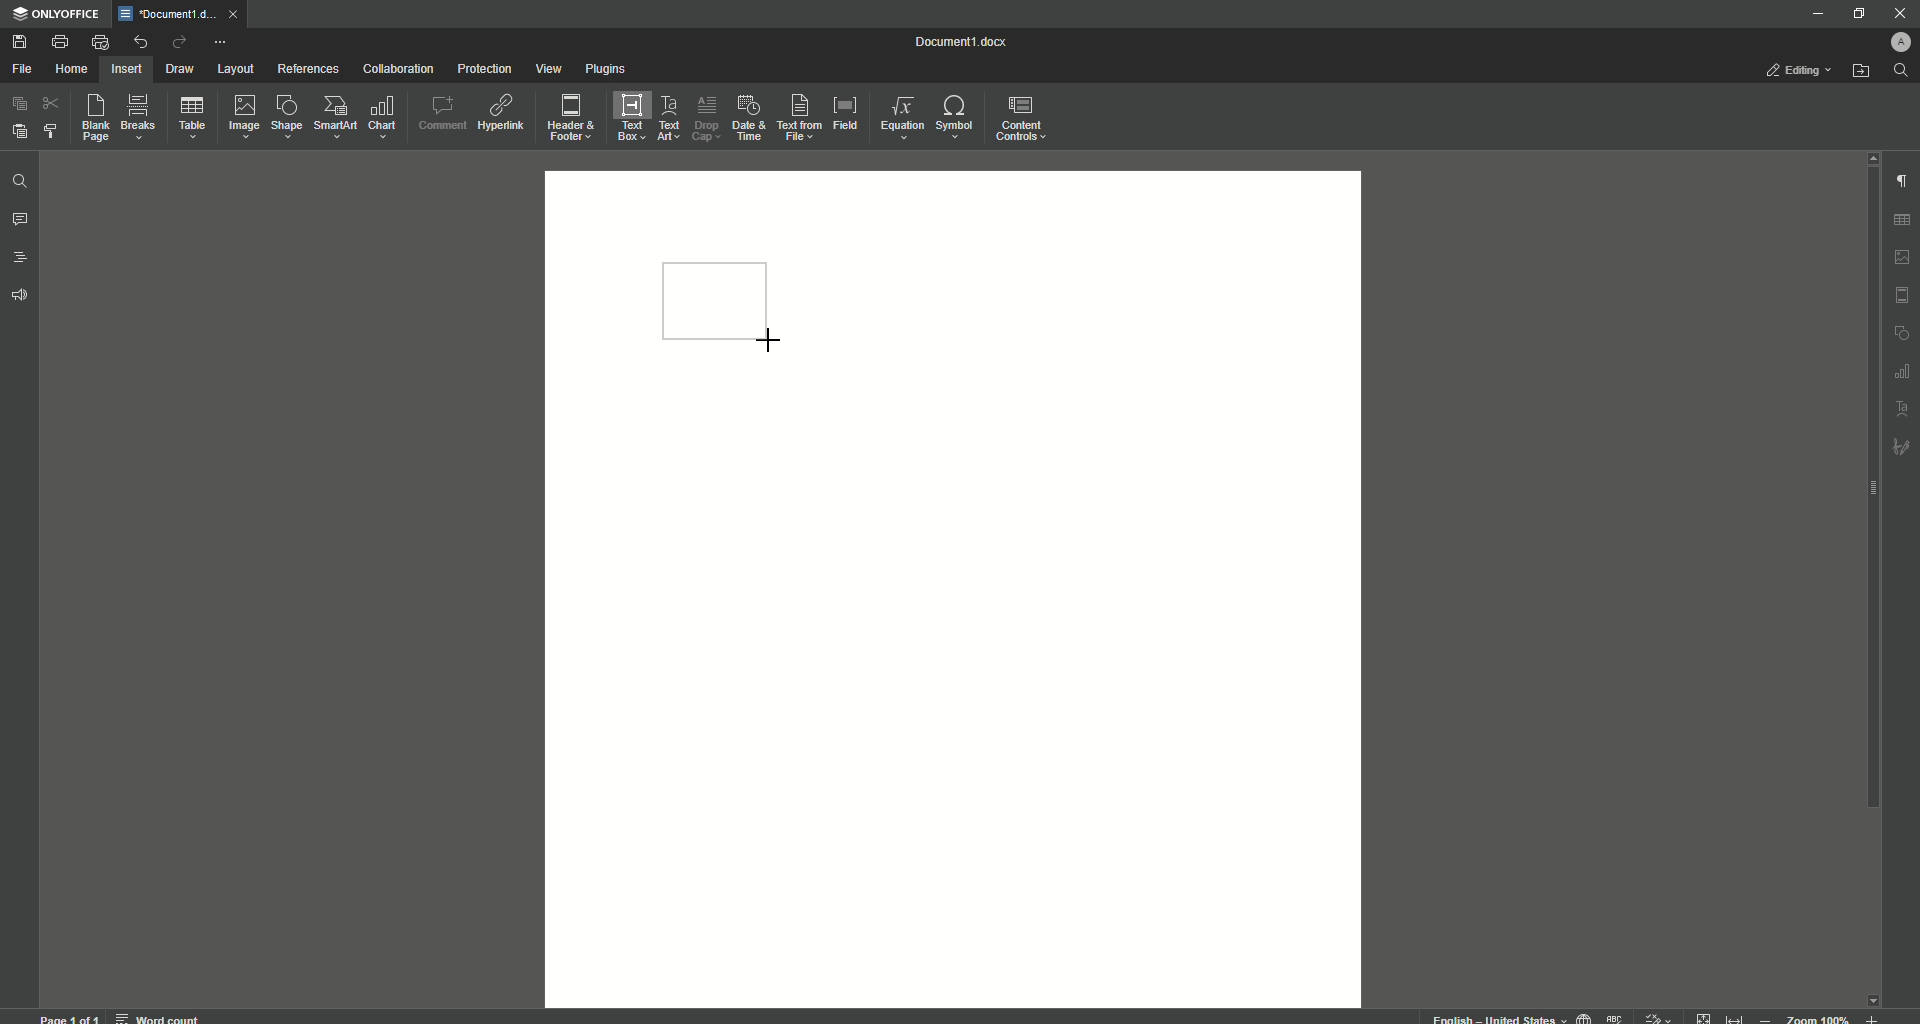 The width and height of the screenshot is (1920, 1024). What do you see at coordinates (219, 44) in the screenshot?
I see `More Actions` at bounding box center [219, 44].